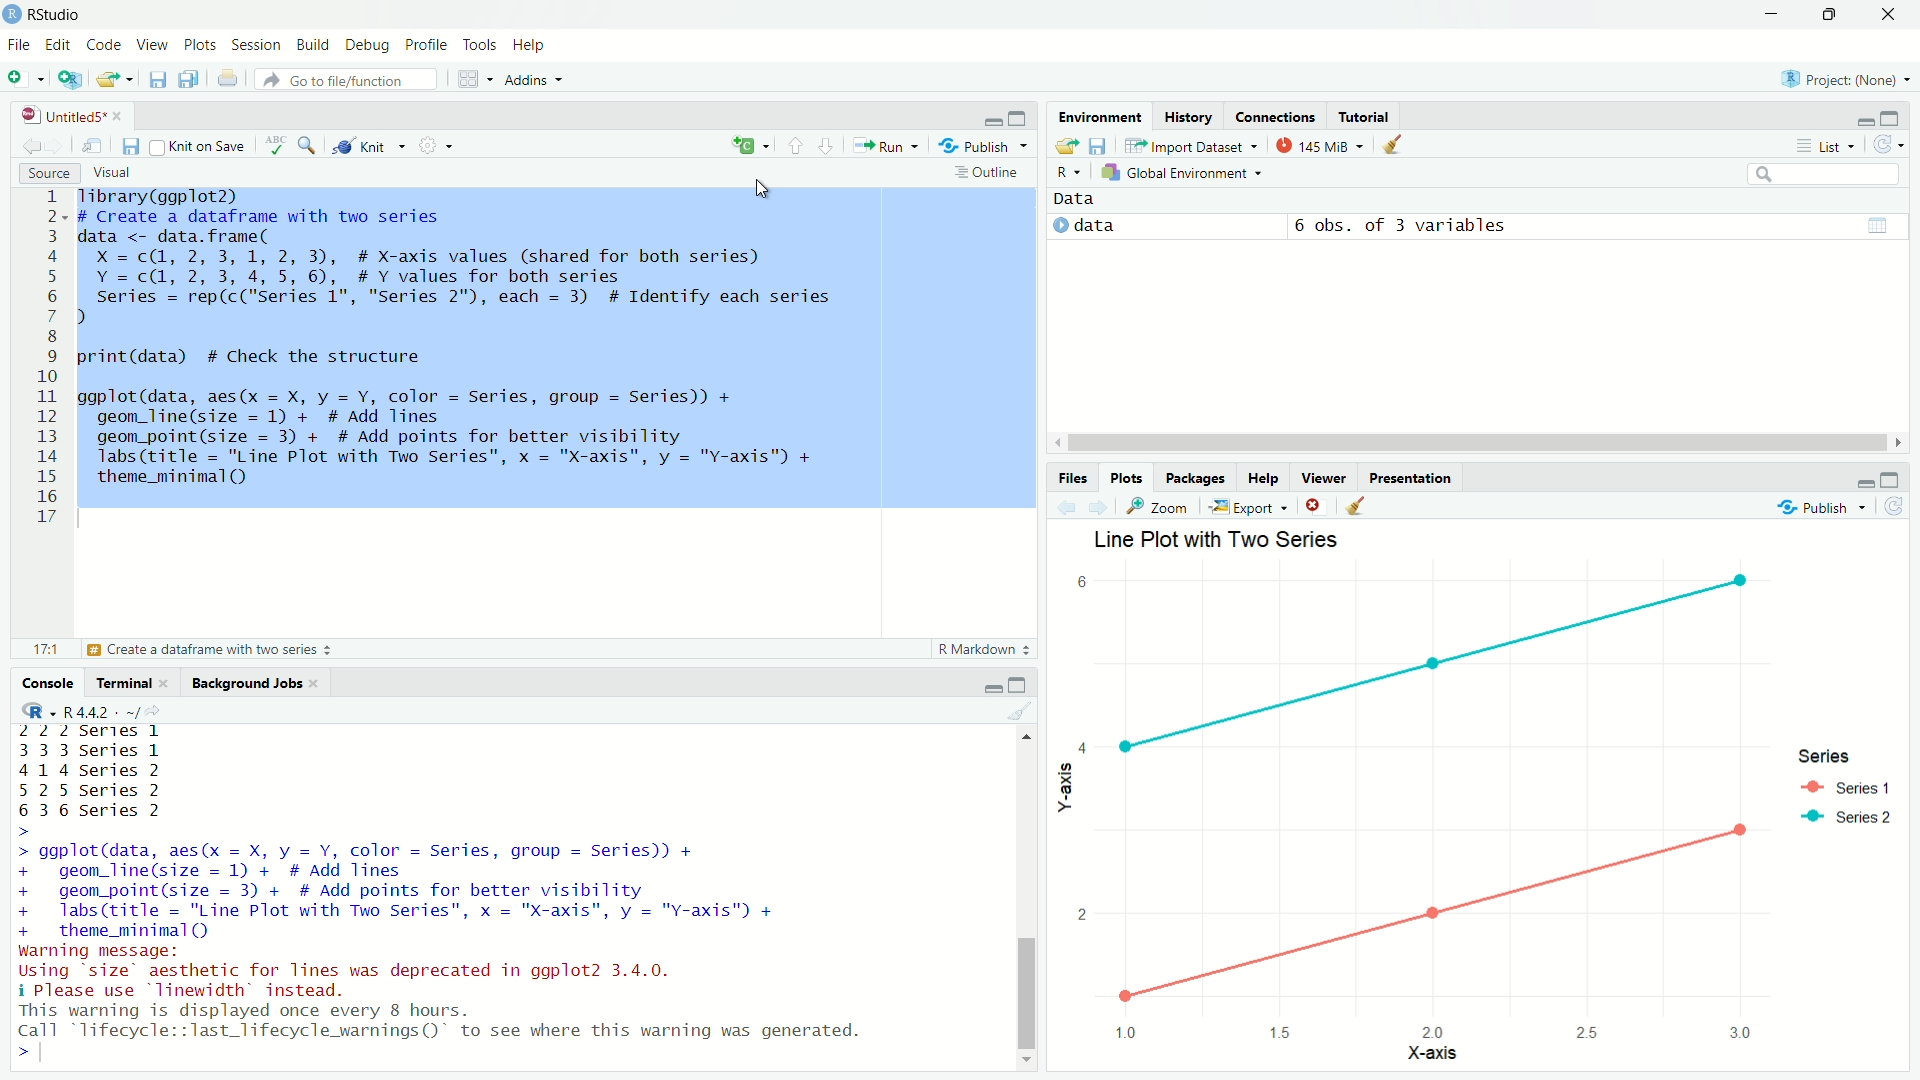  What do you see at coordinates (211, 650) in the screenshot?
I see `Create a dataframe with two series` at bounding box center [211, 650].